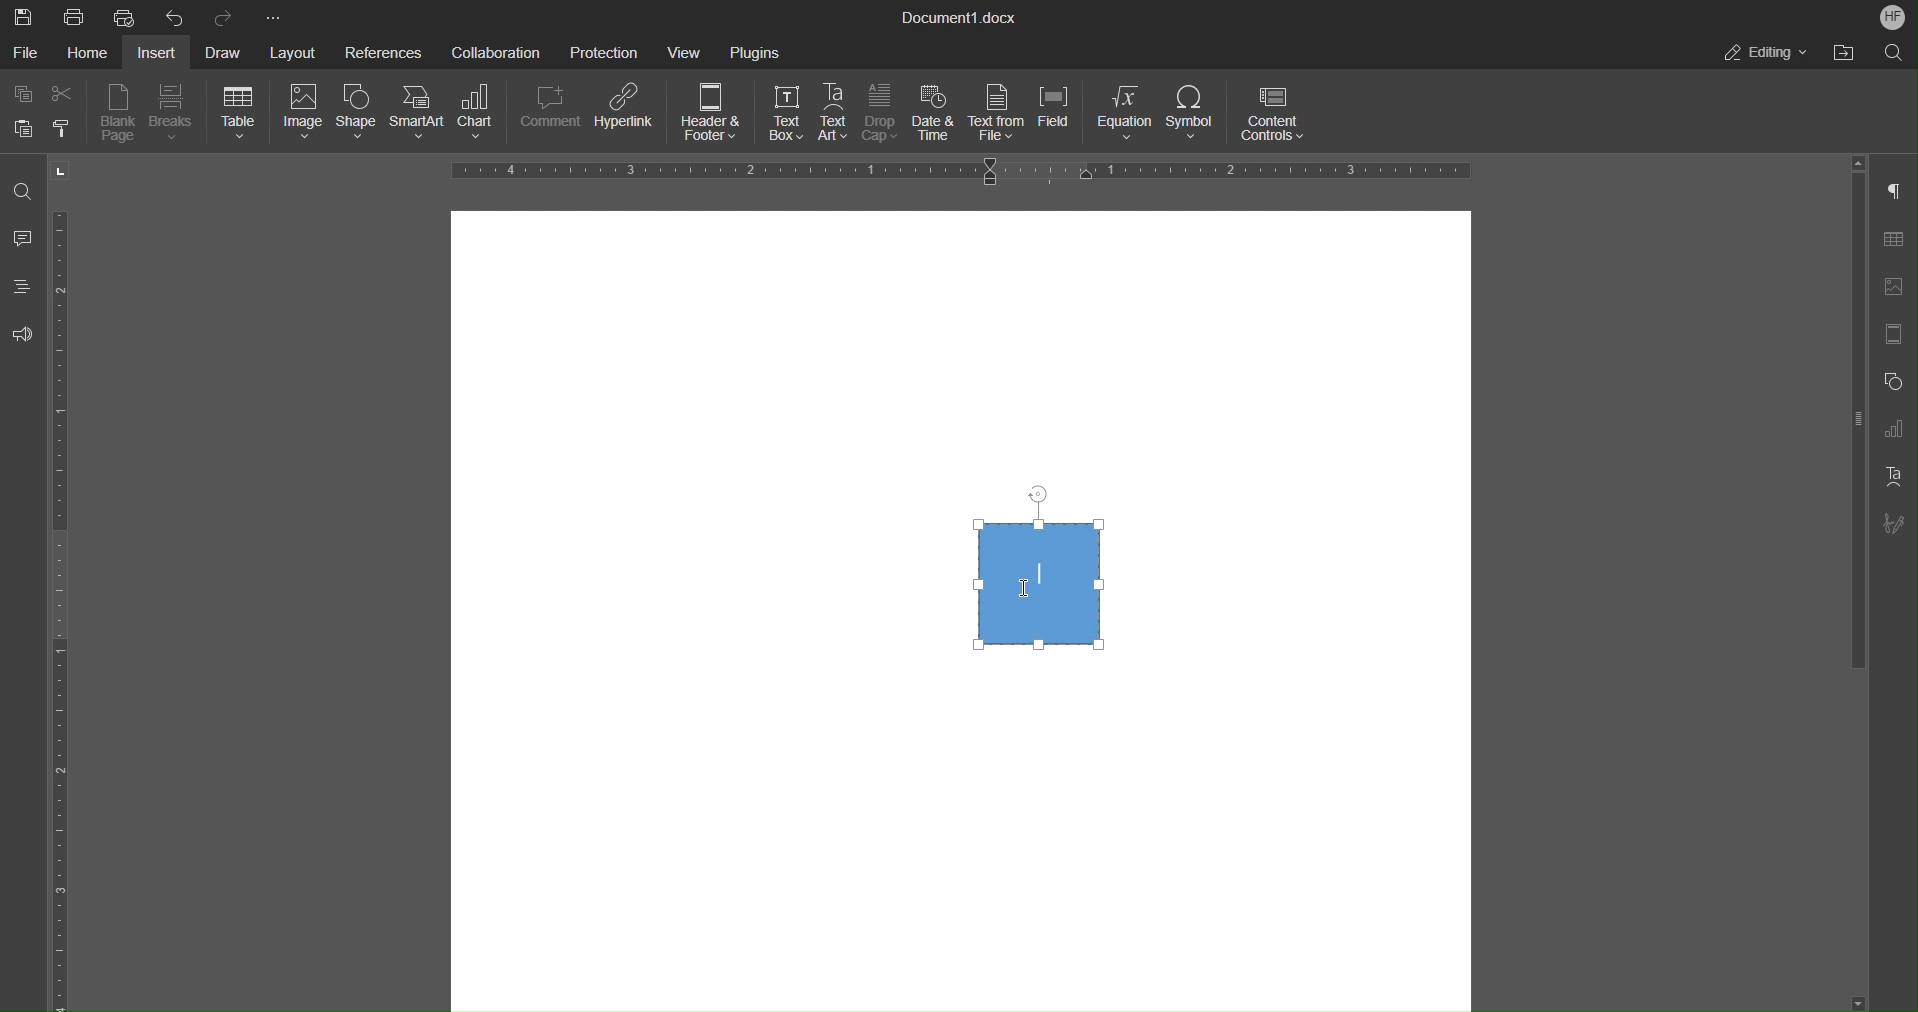 The image size is (1918, 1012). What do you see at coordinates (882, 115) in the screenshot?
I see `Drop Cap` at bounding box center [882, 115].